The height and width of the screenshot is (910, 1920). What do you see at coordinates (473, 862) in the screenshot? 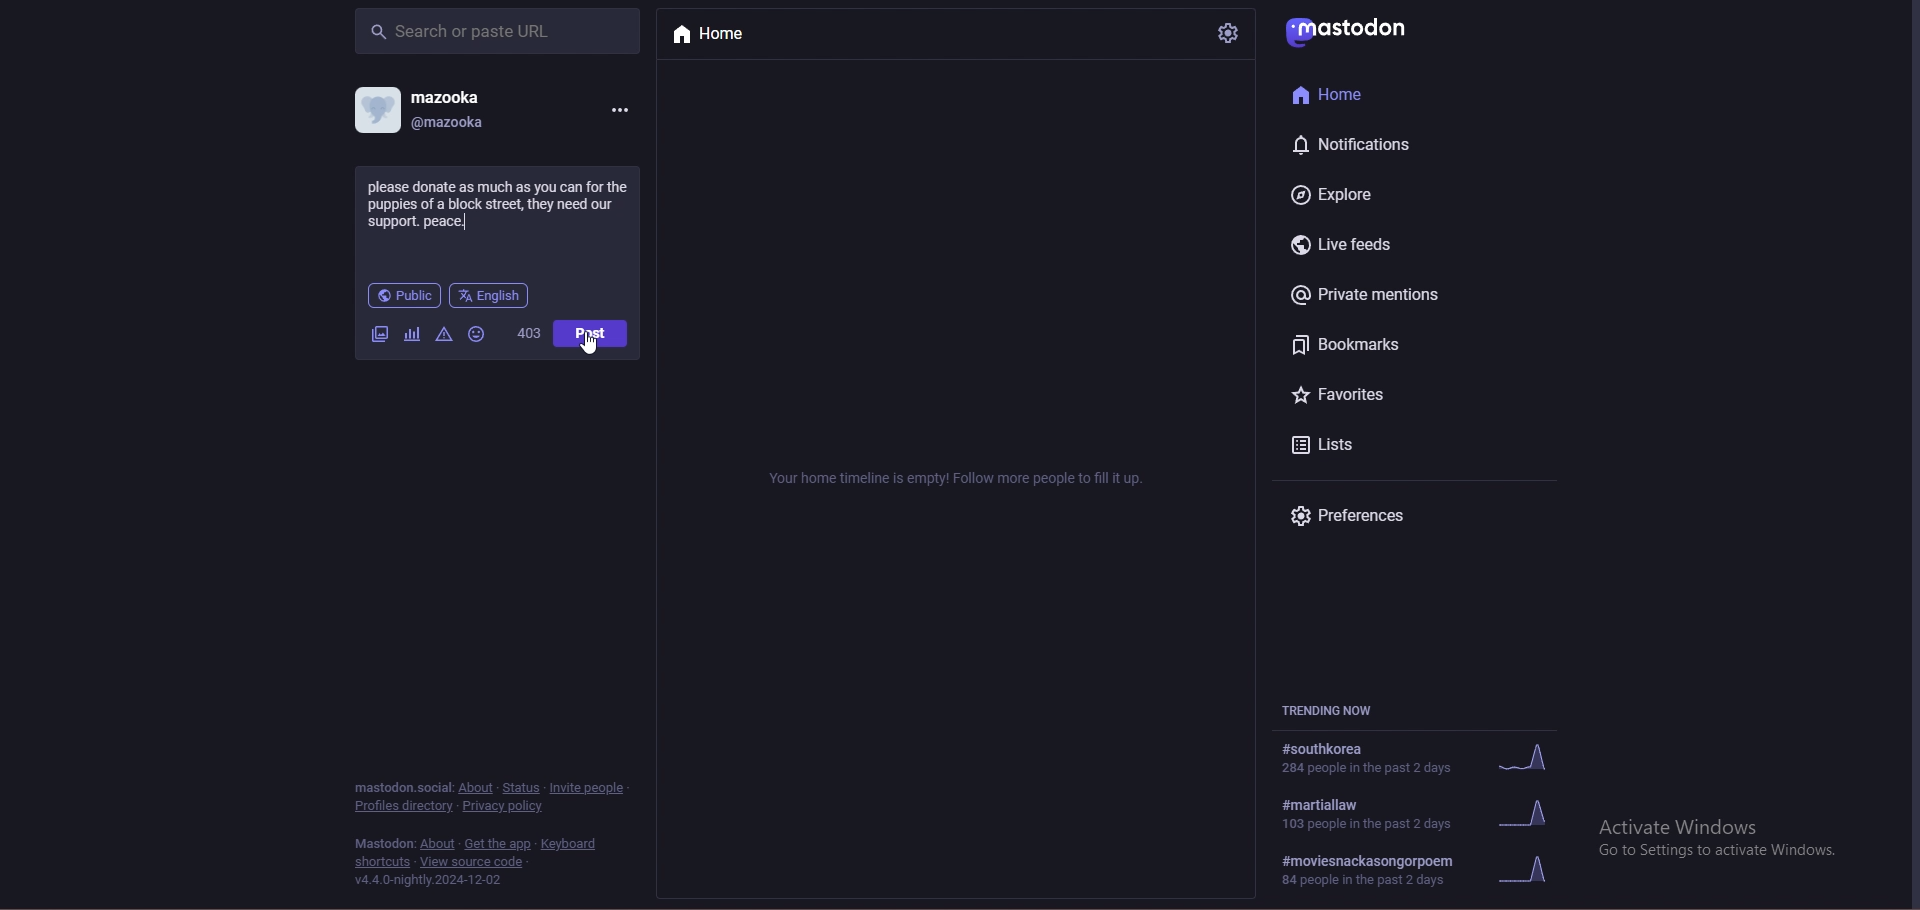
I see `view source code` at bounding box center [473, 862].